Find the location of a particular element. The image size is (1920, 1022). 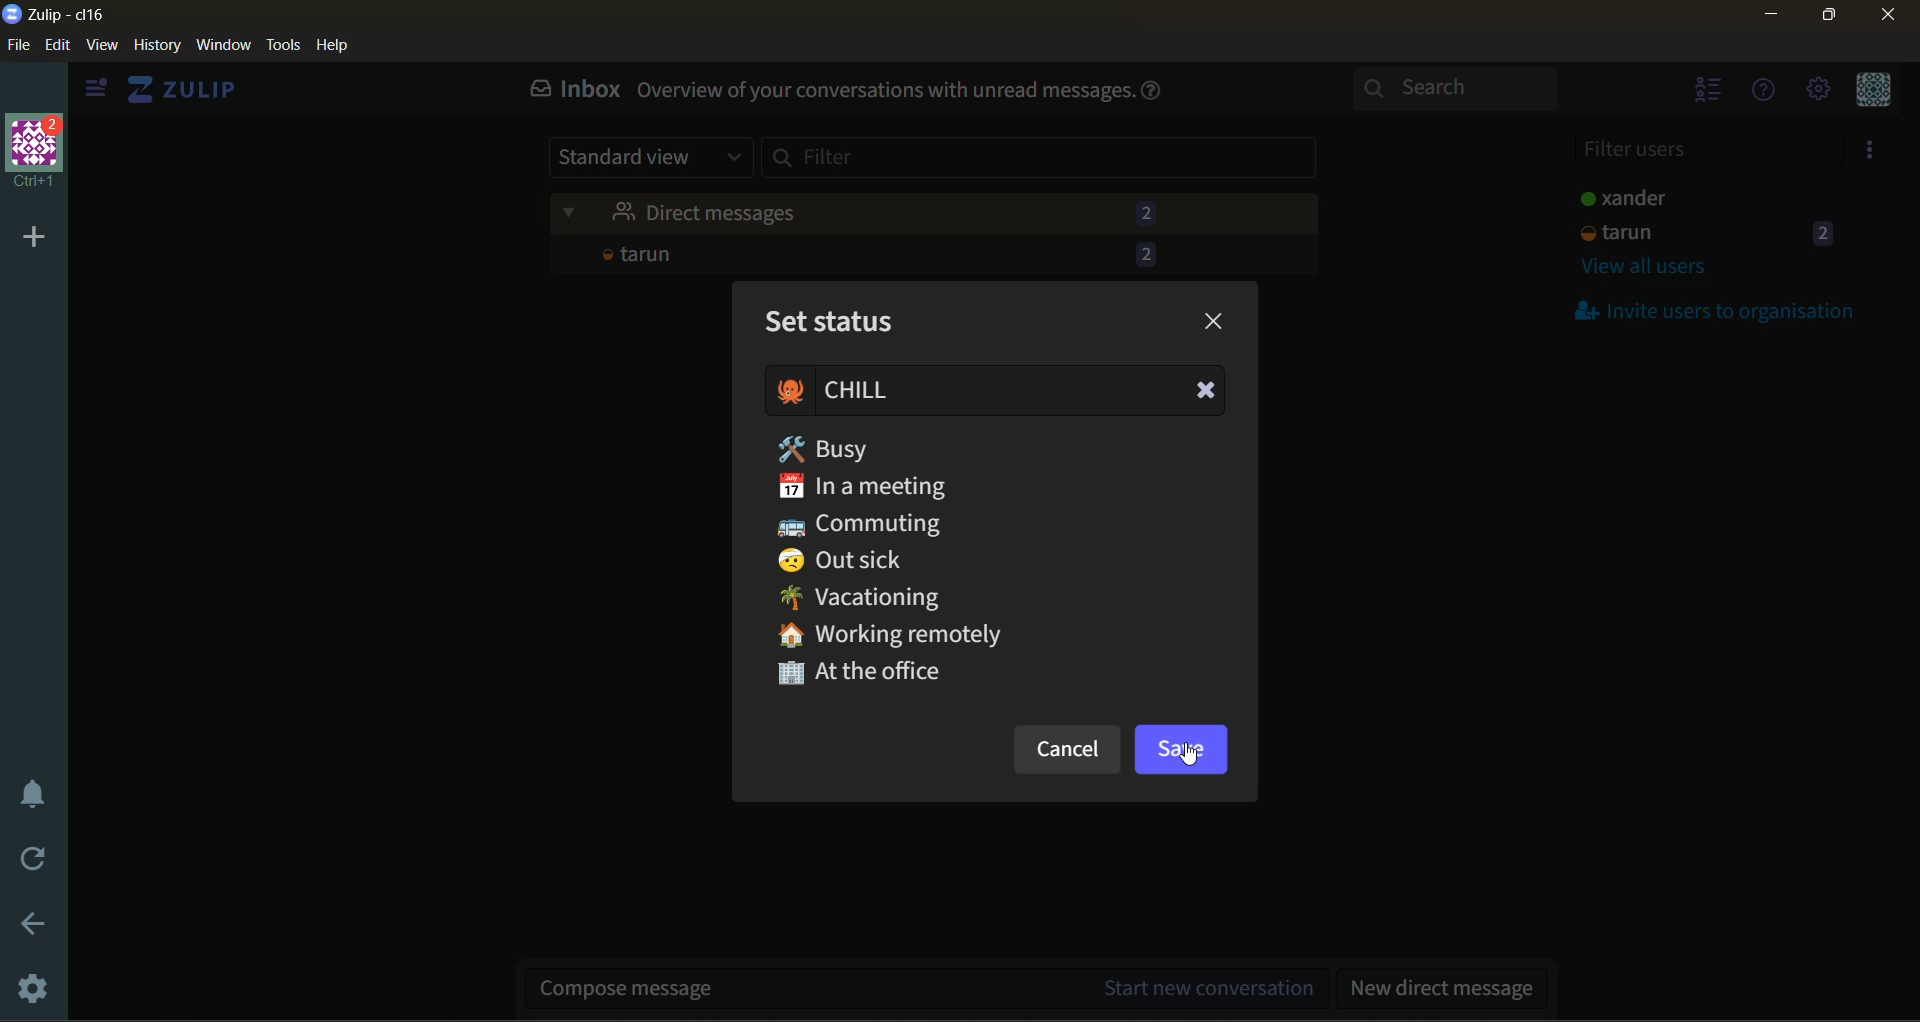

new direct message is located at coordinates (1443, 986).